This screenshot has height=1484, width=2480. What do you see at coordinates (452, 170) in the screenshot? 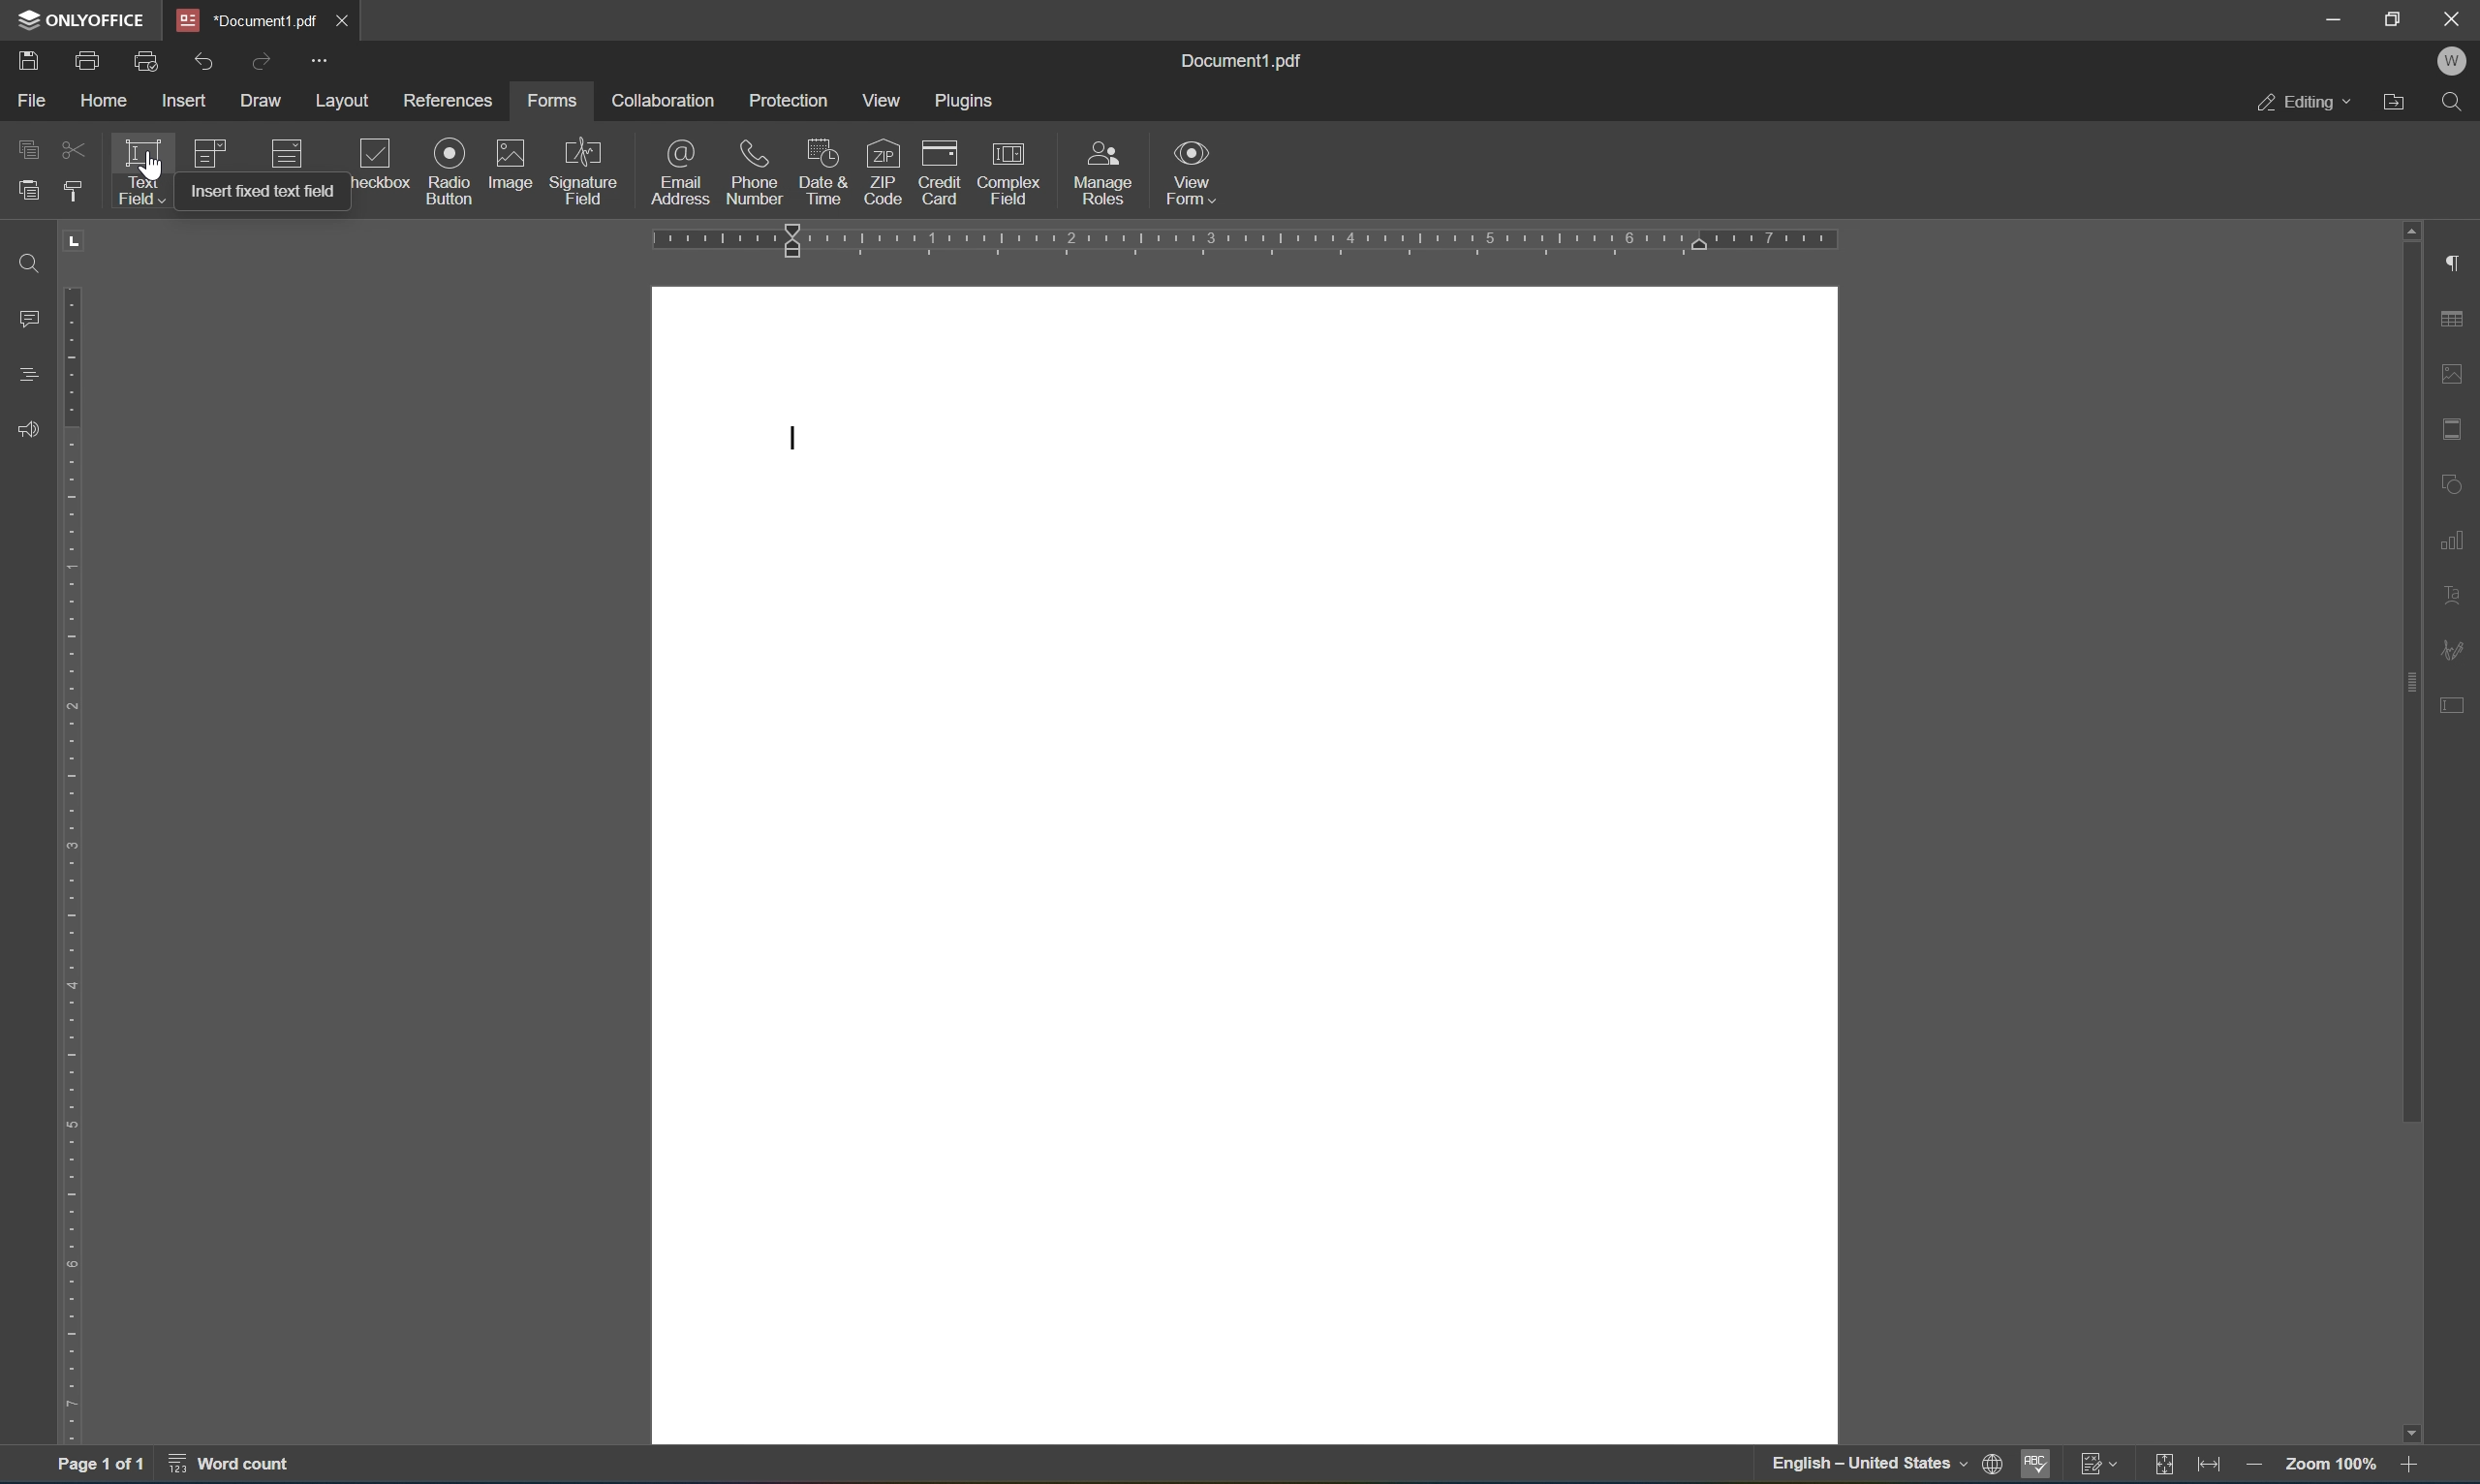
I see `radio button` at bounding box center [452, 170].